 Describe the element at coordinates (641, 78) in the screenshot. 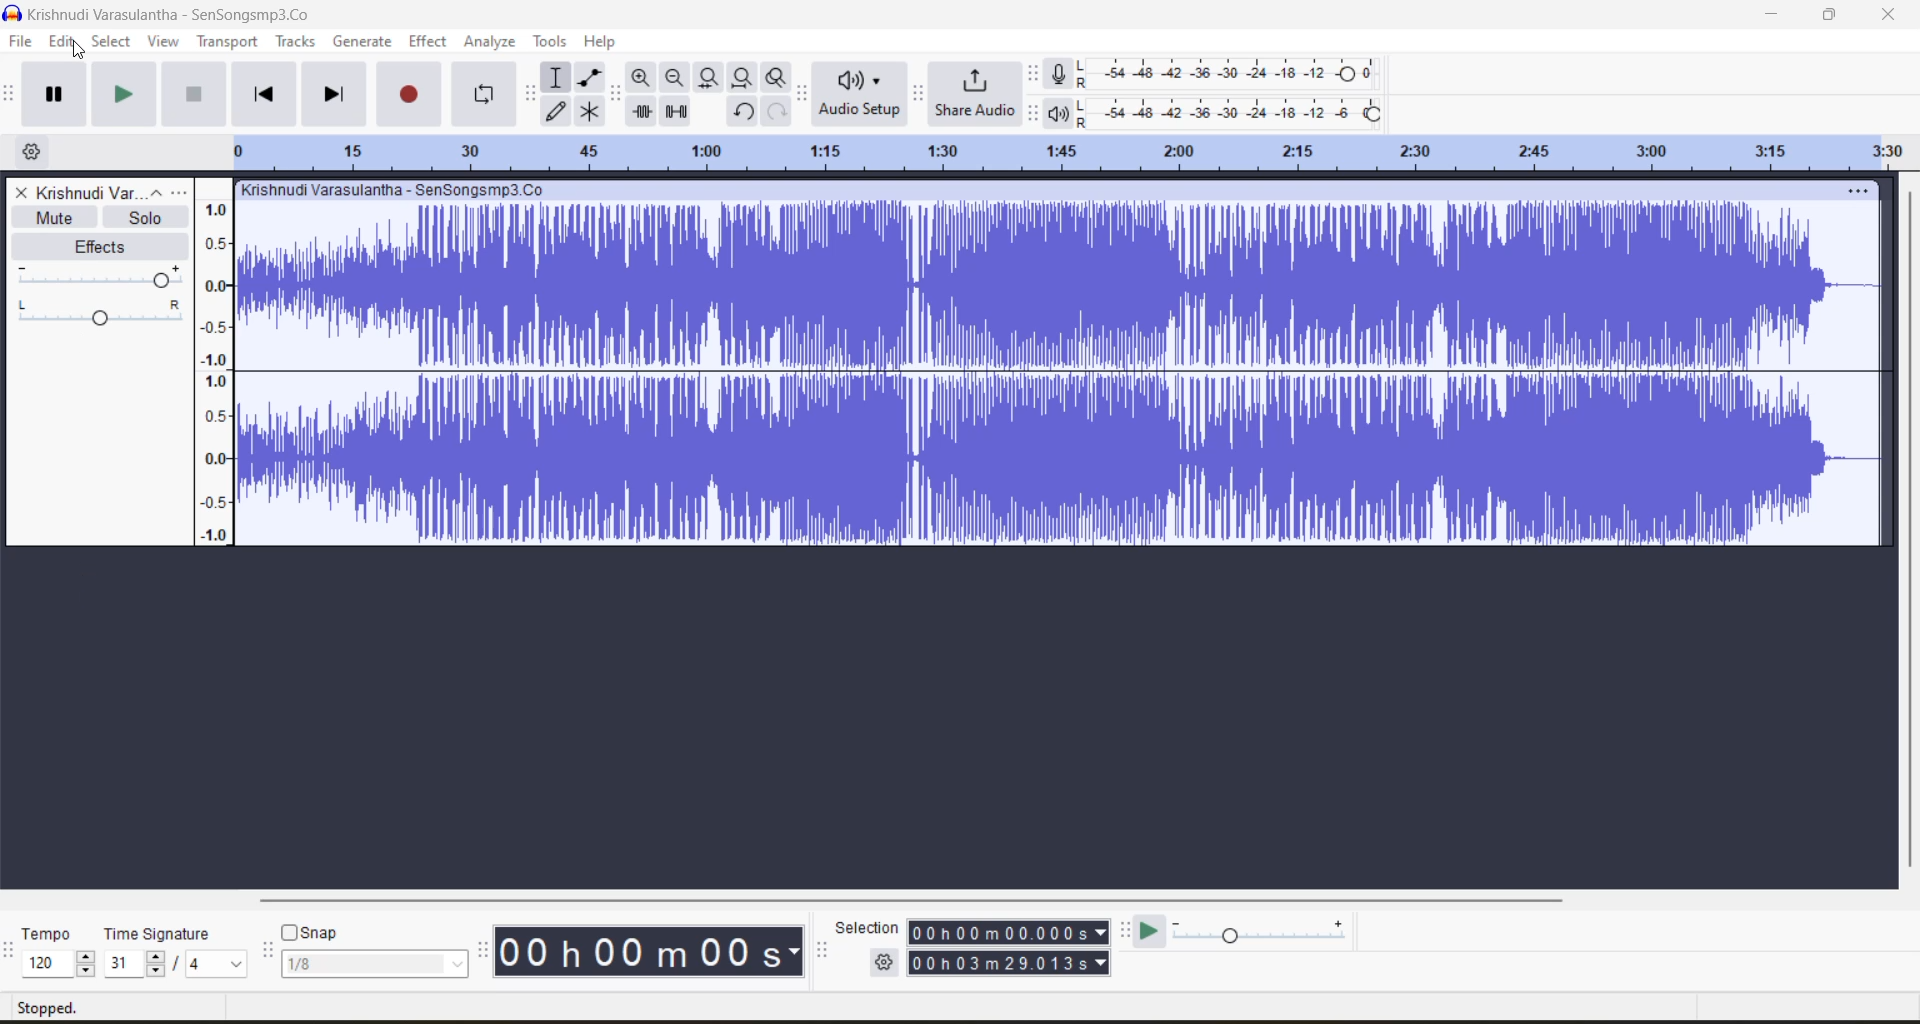

I see `zoom in` at that location.